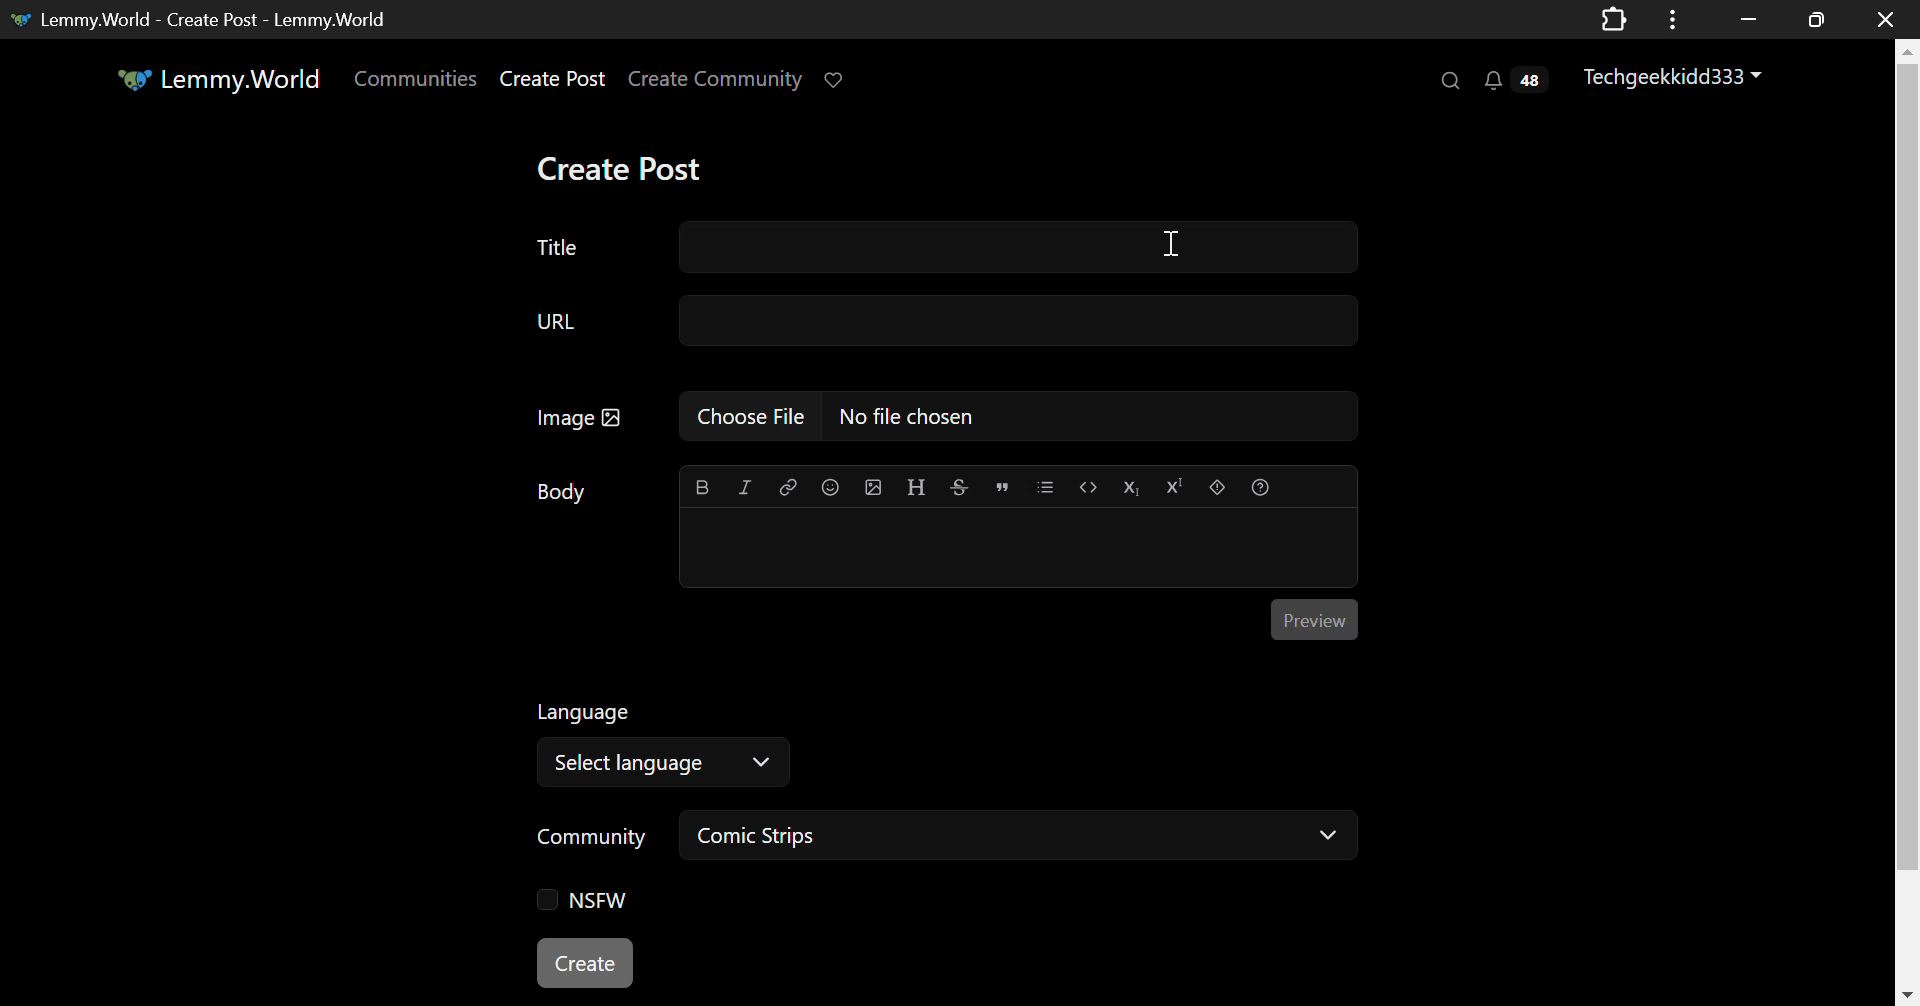 The height and width of the screenshot is (1006, 1920). Describe the element at coordinates (1048, 486) in the screenshot. I see `list` at that location.